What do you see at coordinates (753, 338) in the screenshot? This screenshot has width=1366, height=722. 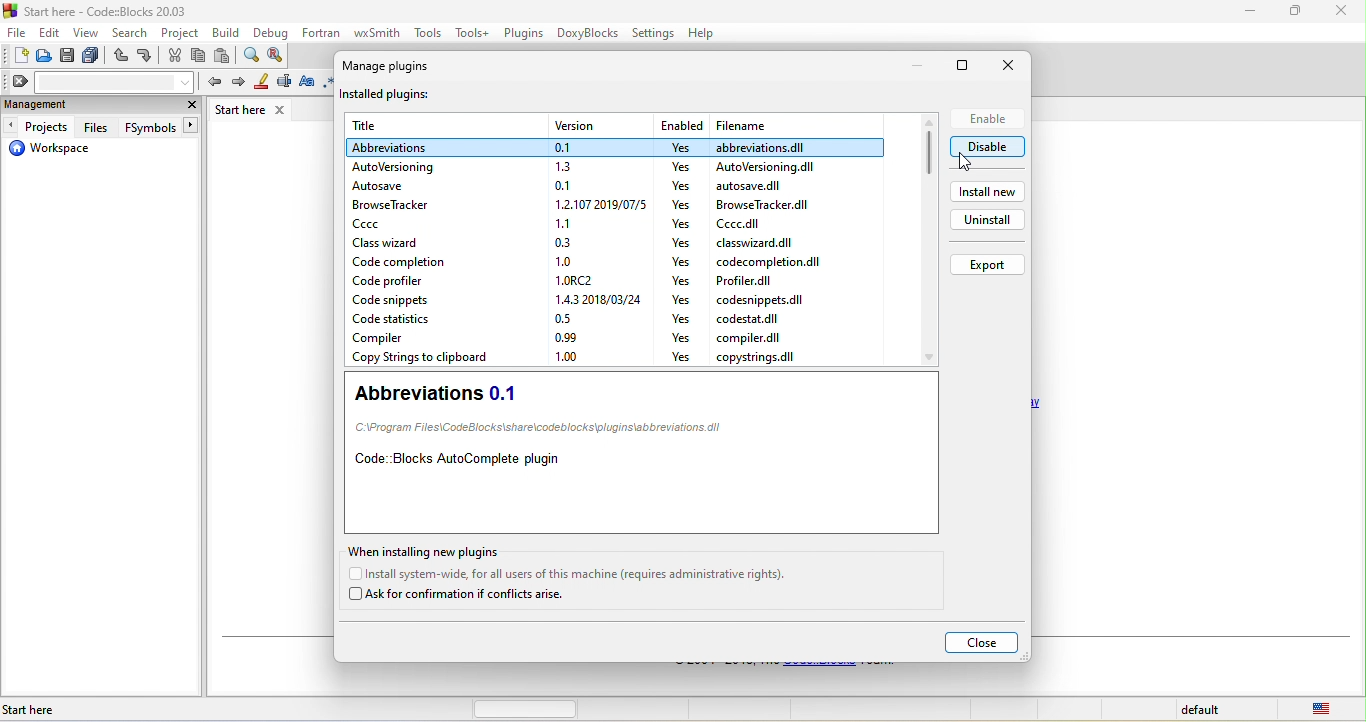 I see `file` at bounding box center [753, 338].